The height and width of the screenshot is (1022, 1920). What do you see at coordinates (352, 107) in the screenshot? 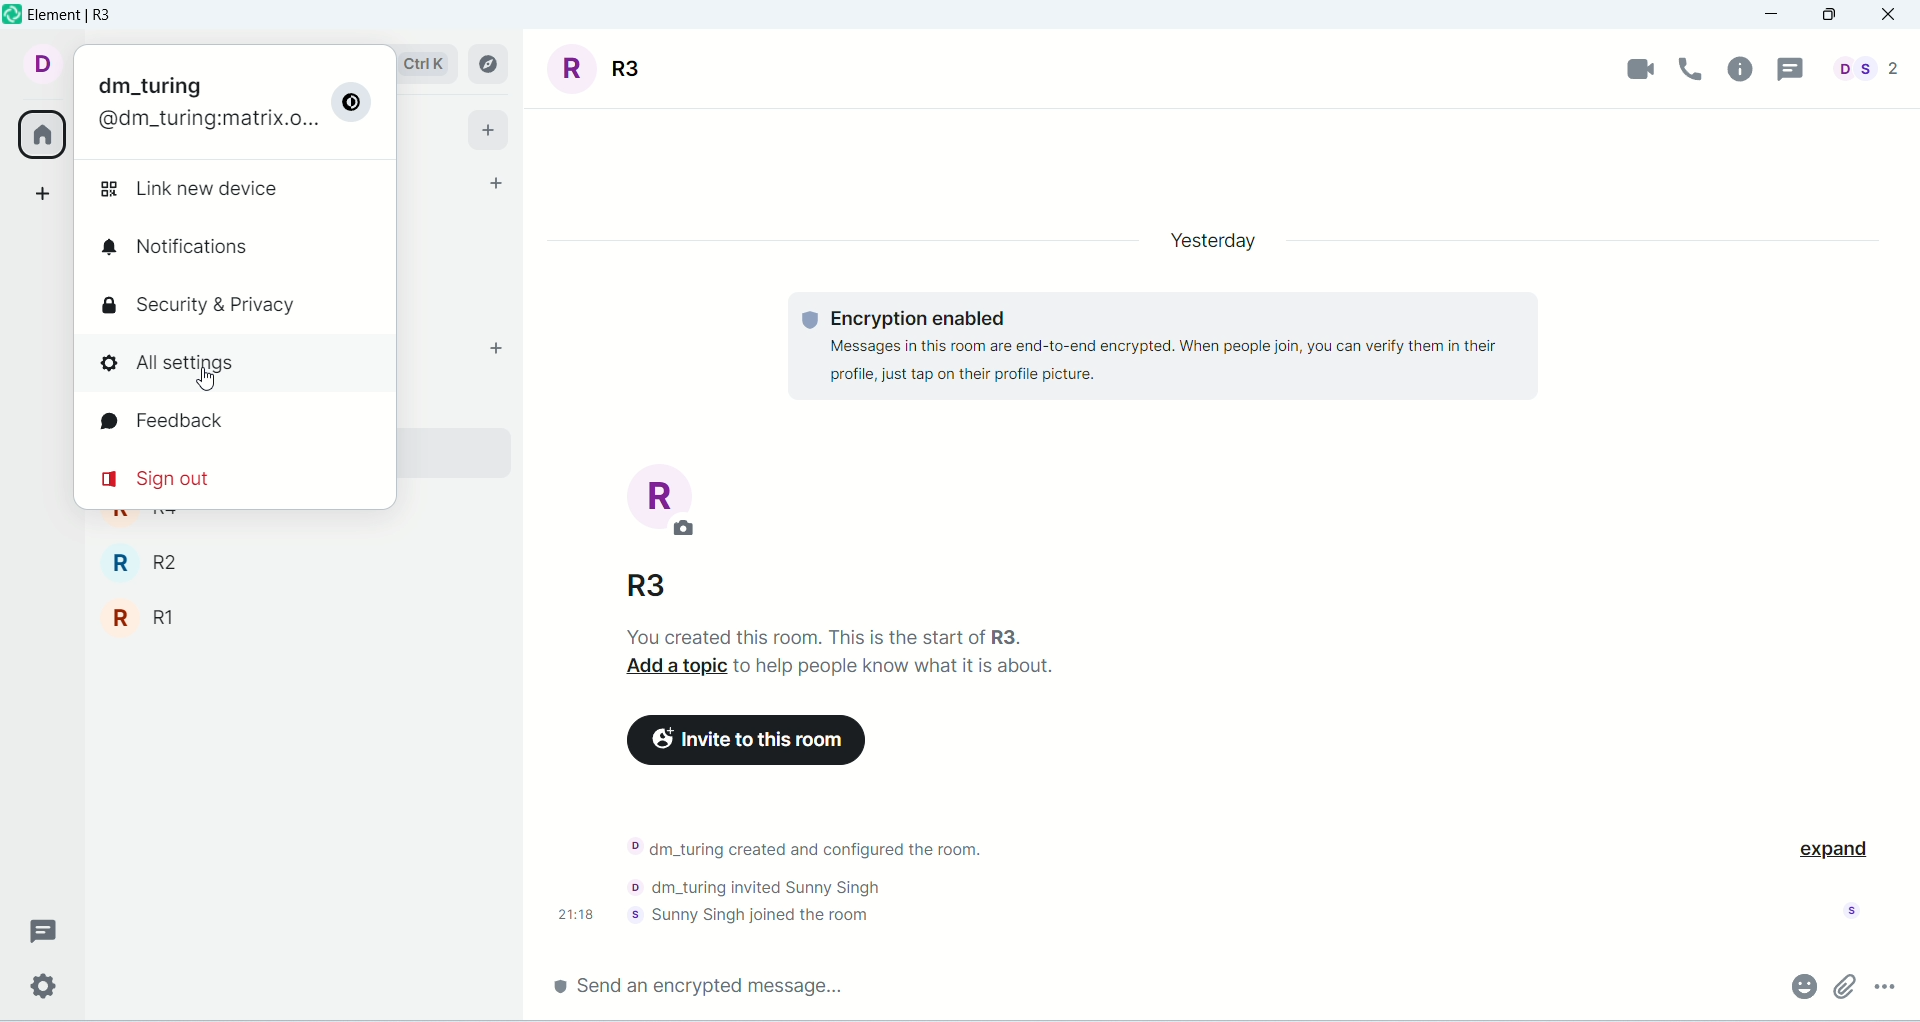
I see `mode` at bounding box center [352, 107].